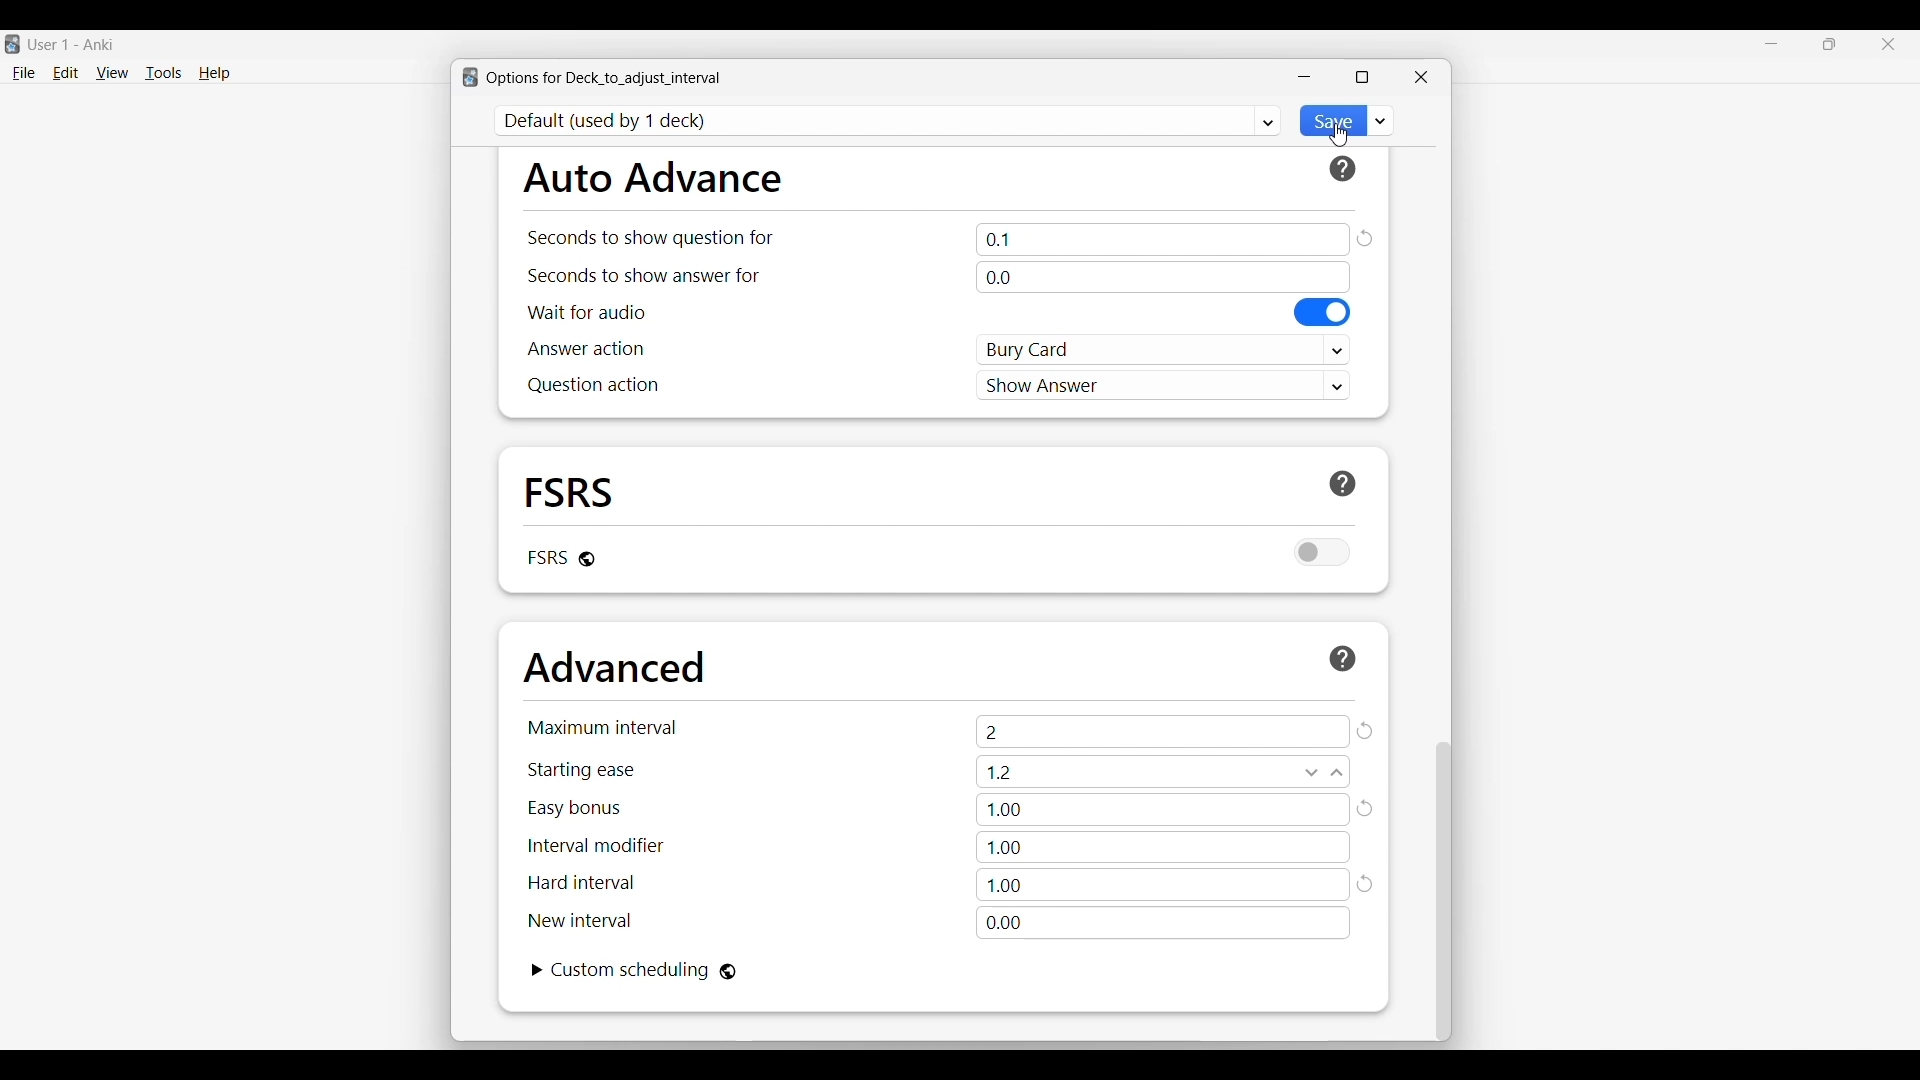 This screenshot has width=1920, height=1080. What do you see at coordinates (604, 78) in the screenshot?
I see `Window title` at bounding box center [604, 78].